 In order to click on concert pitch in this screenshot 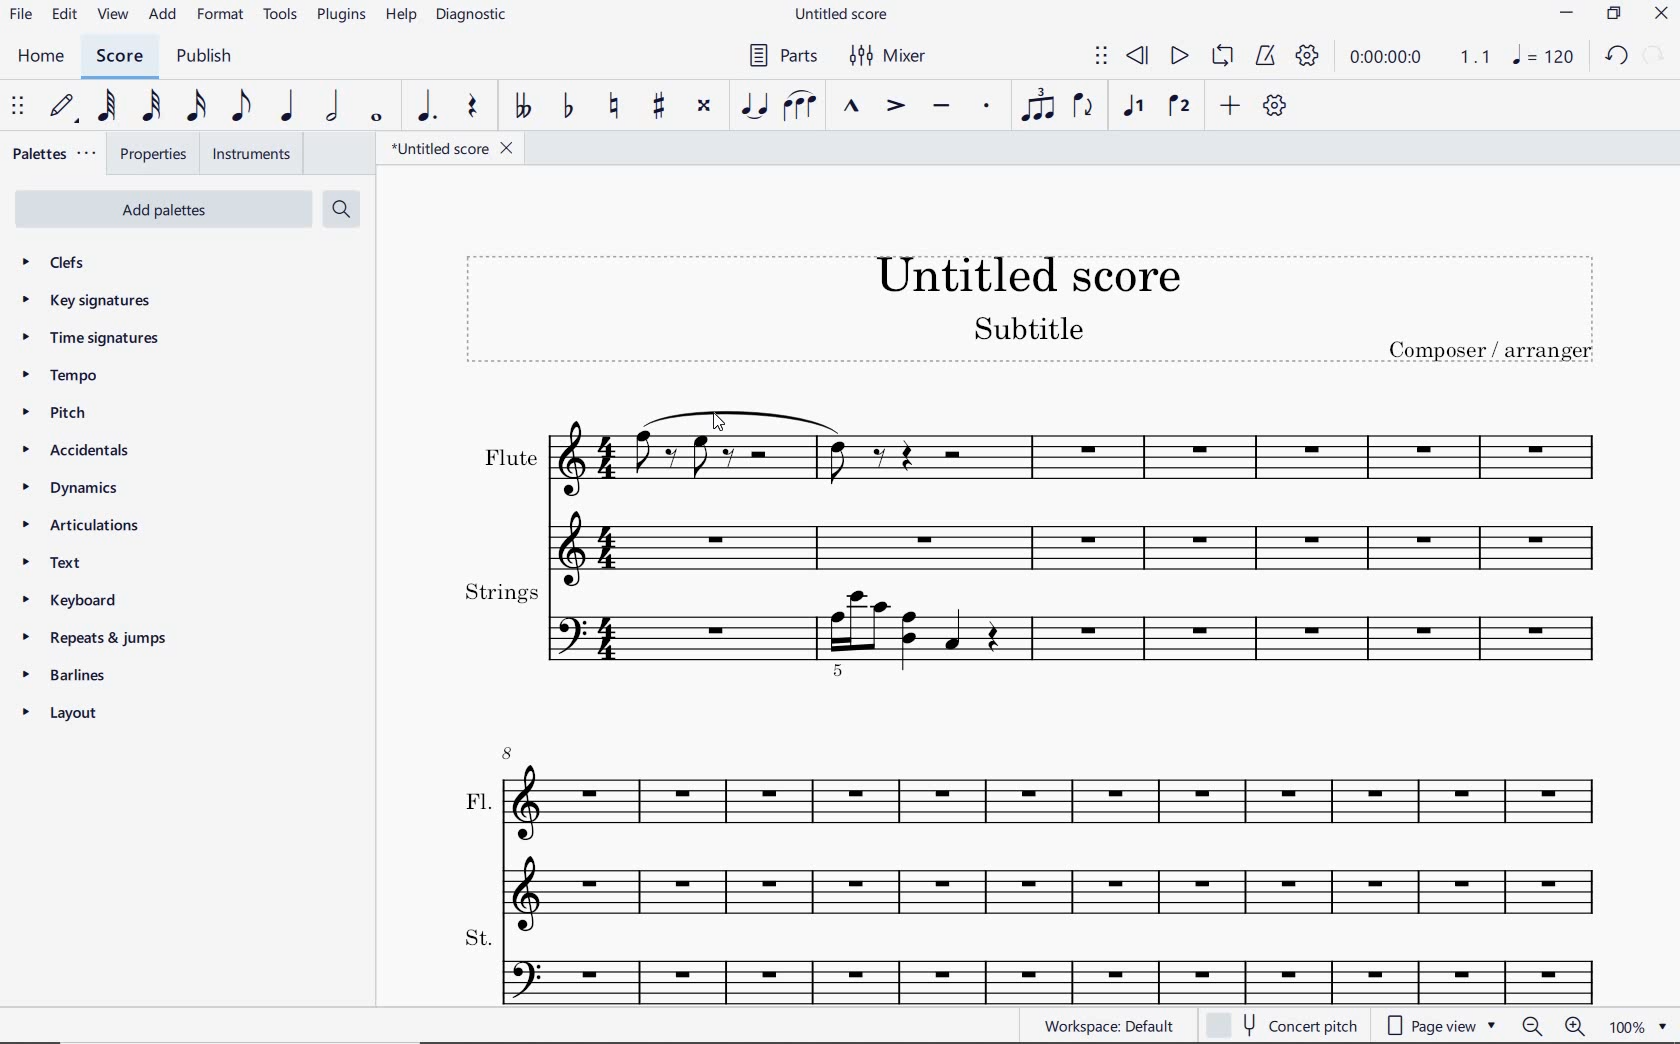, I will do `click(1289, 1024)`.